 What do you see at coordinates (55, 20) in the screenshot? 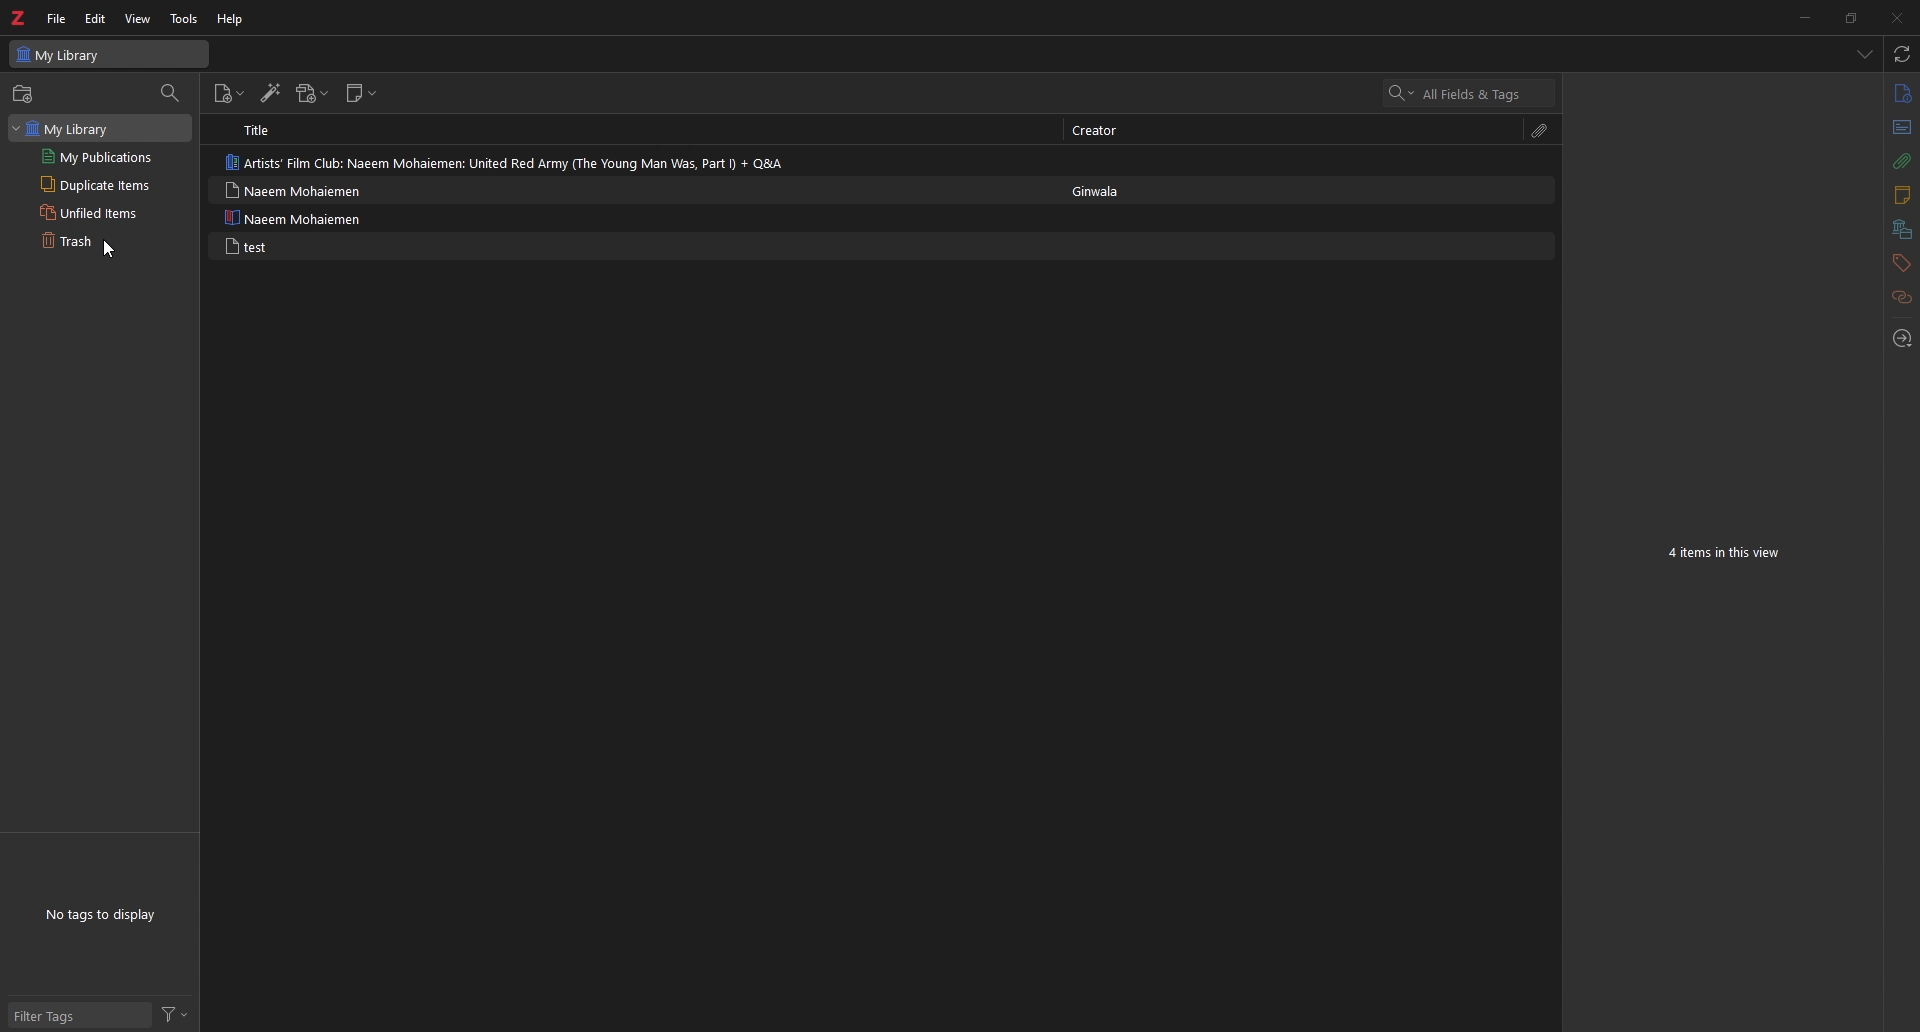
I see `file` at bounding box center [55, 20].